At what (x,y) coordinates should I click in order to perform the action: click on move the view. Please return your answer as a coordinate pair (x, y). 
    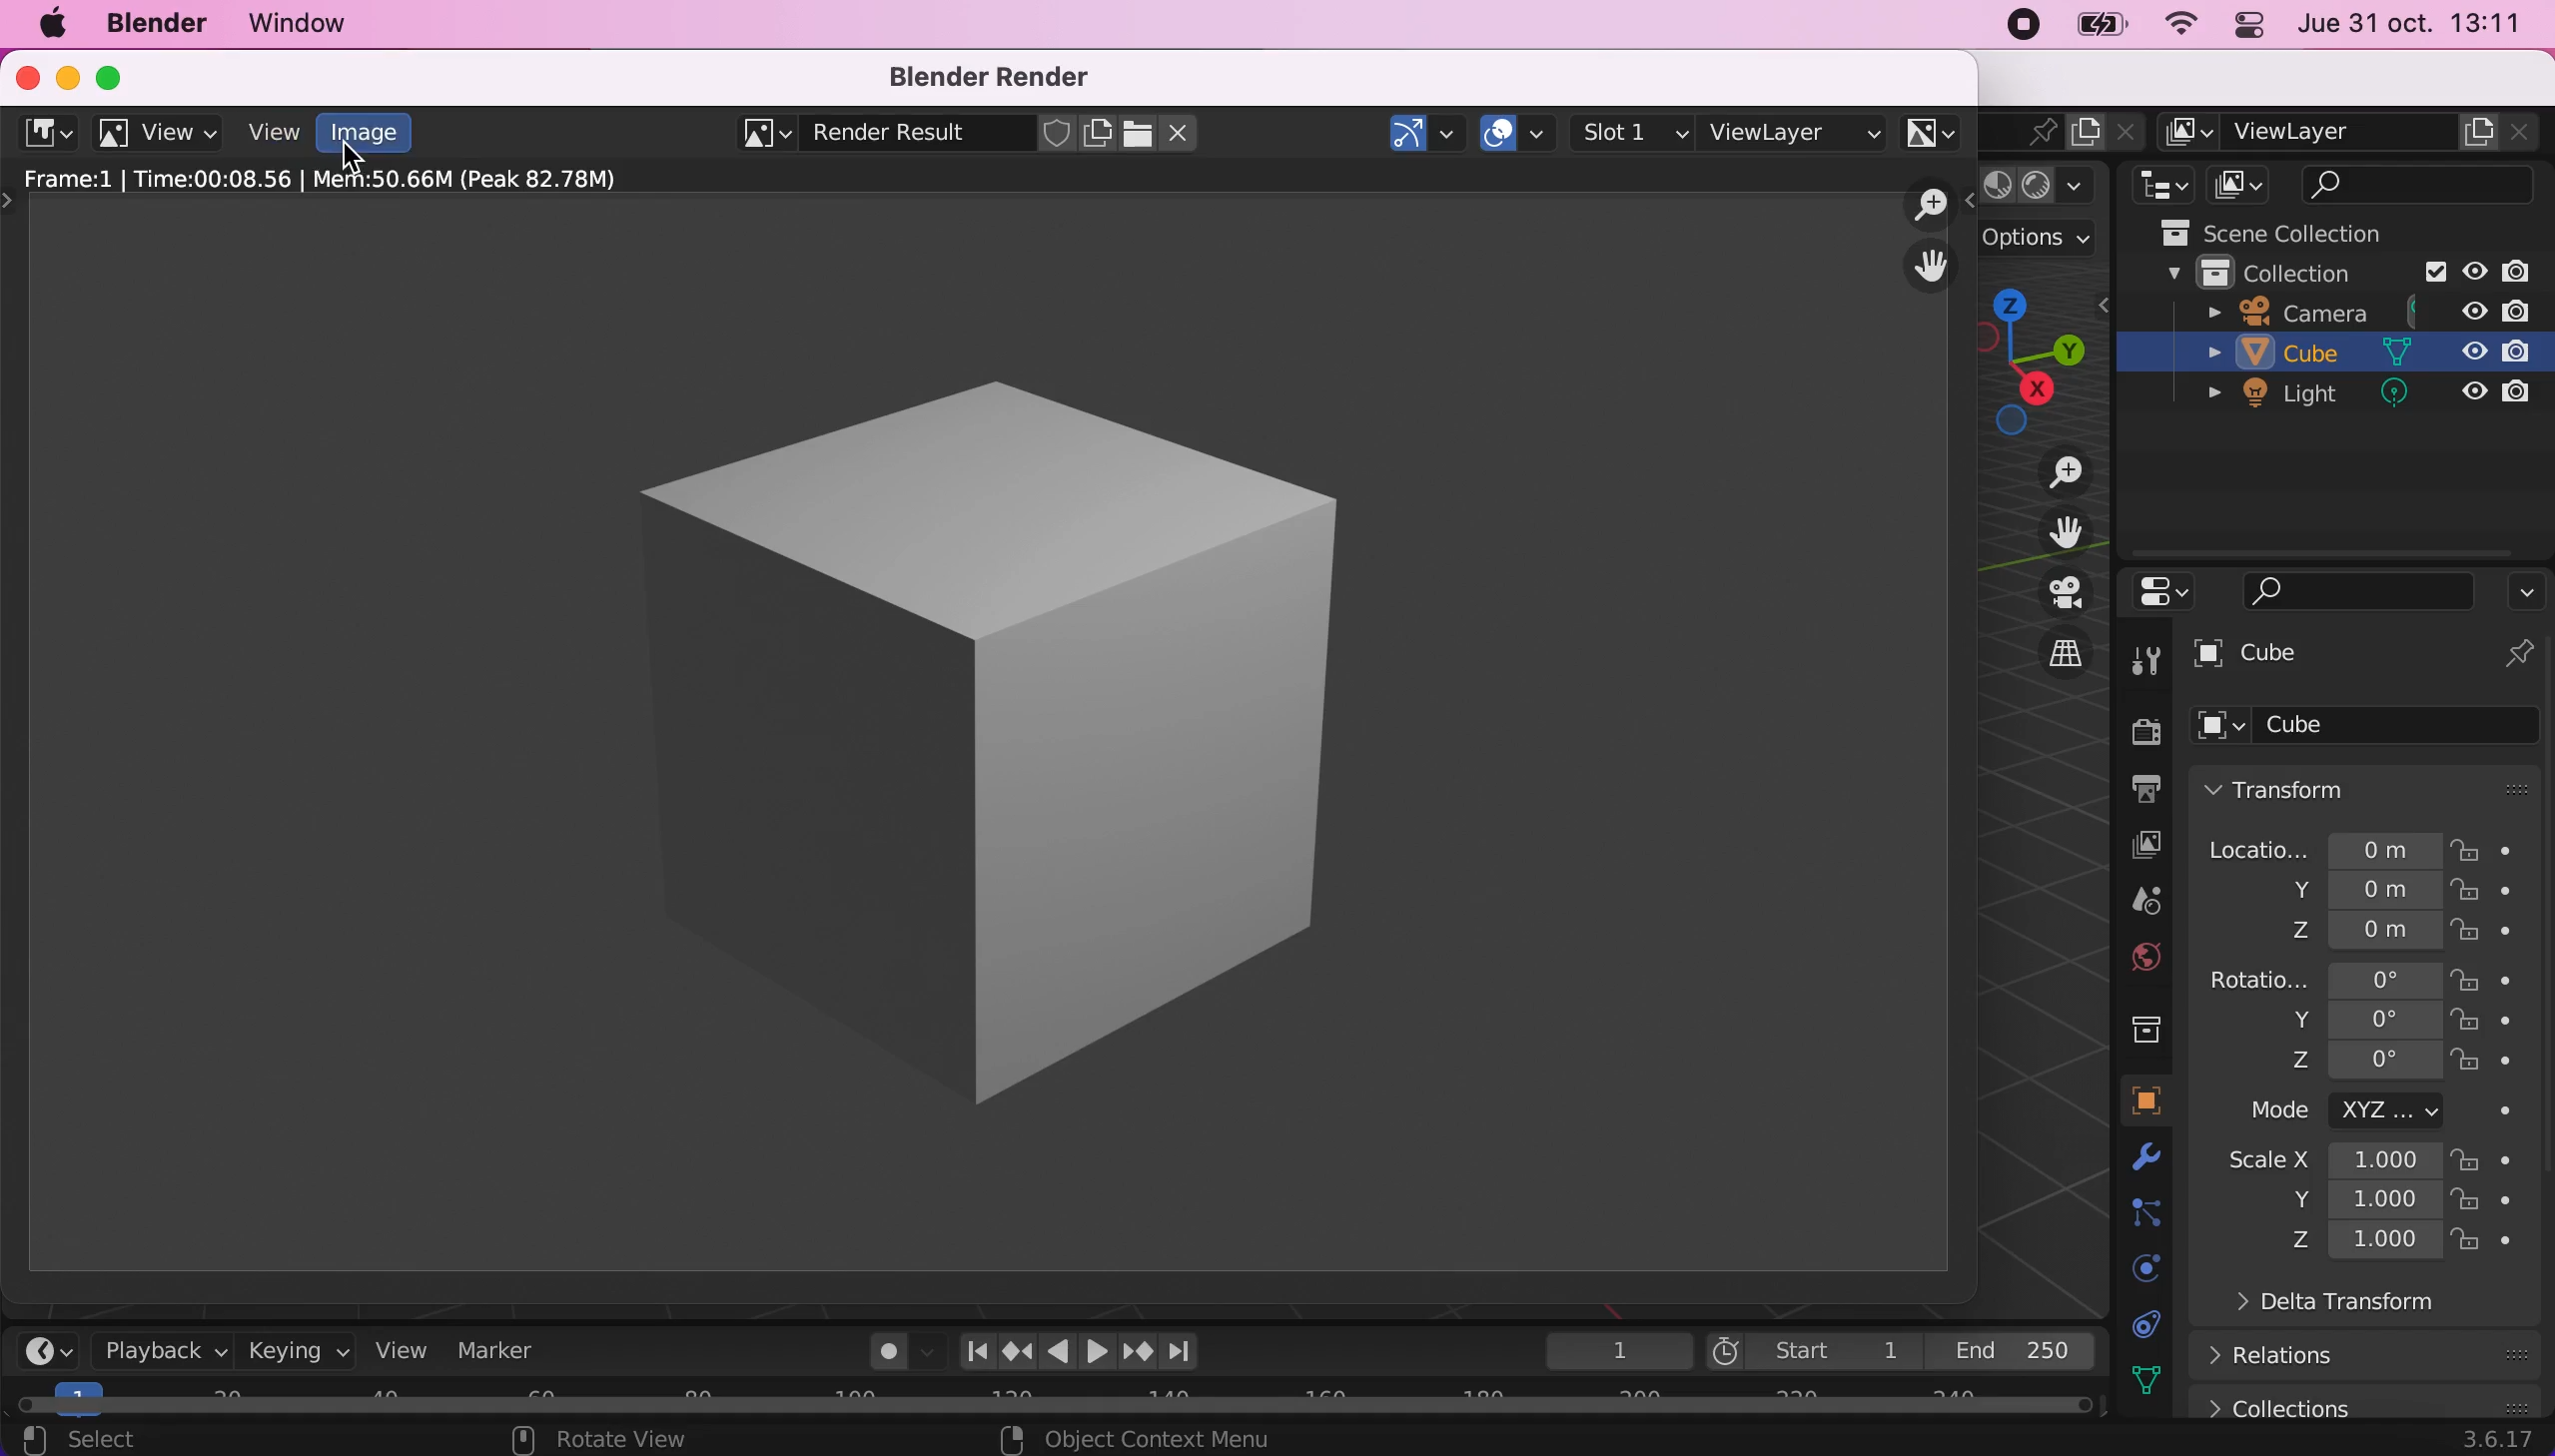
    Looking at the image, I should click on (1931, 267).